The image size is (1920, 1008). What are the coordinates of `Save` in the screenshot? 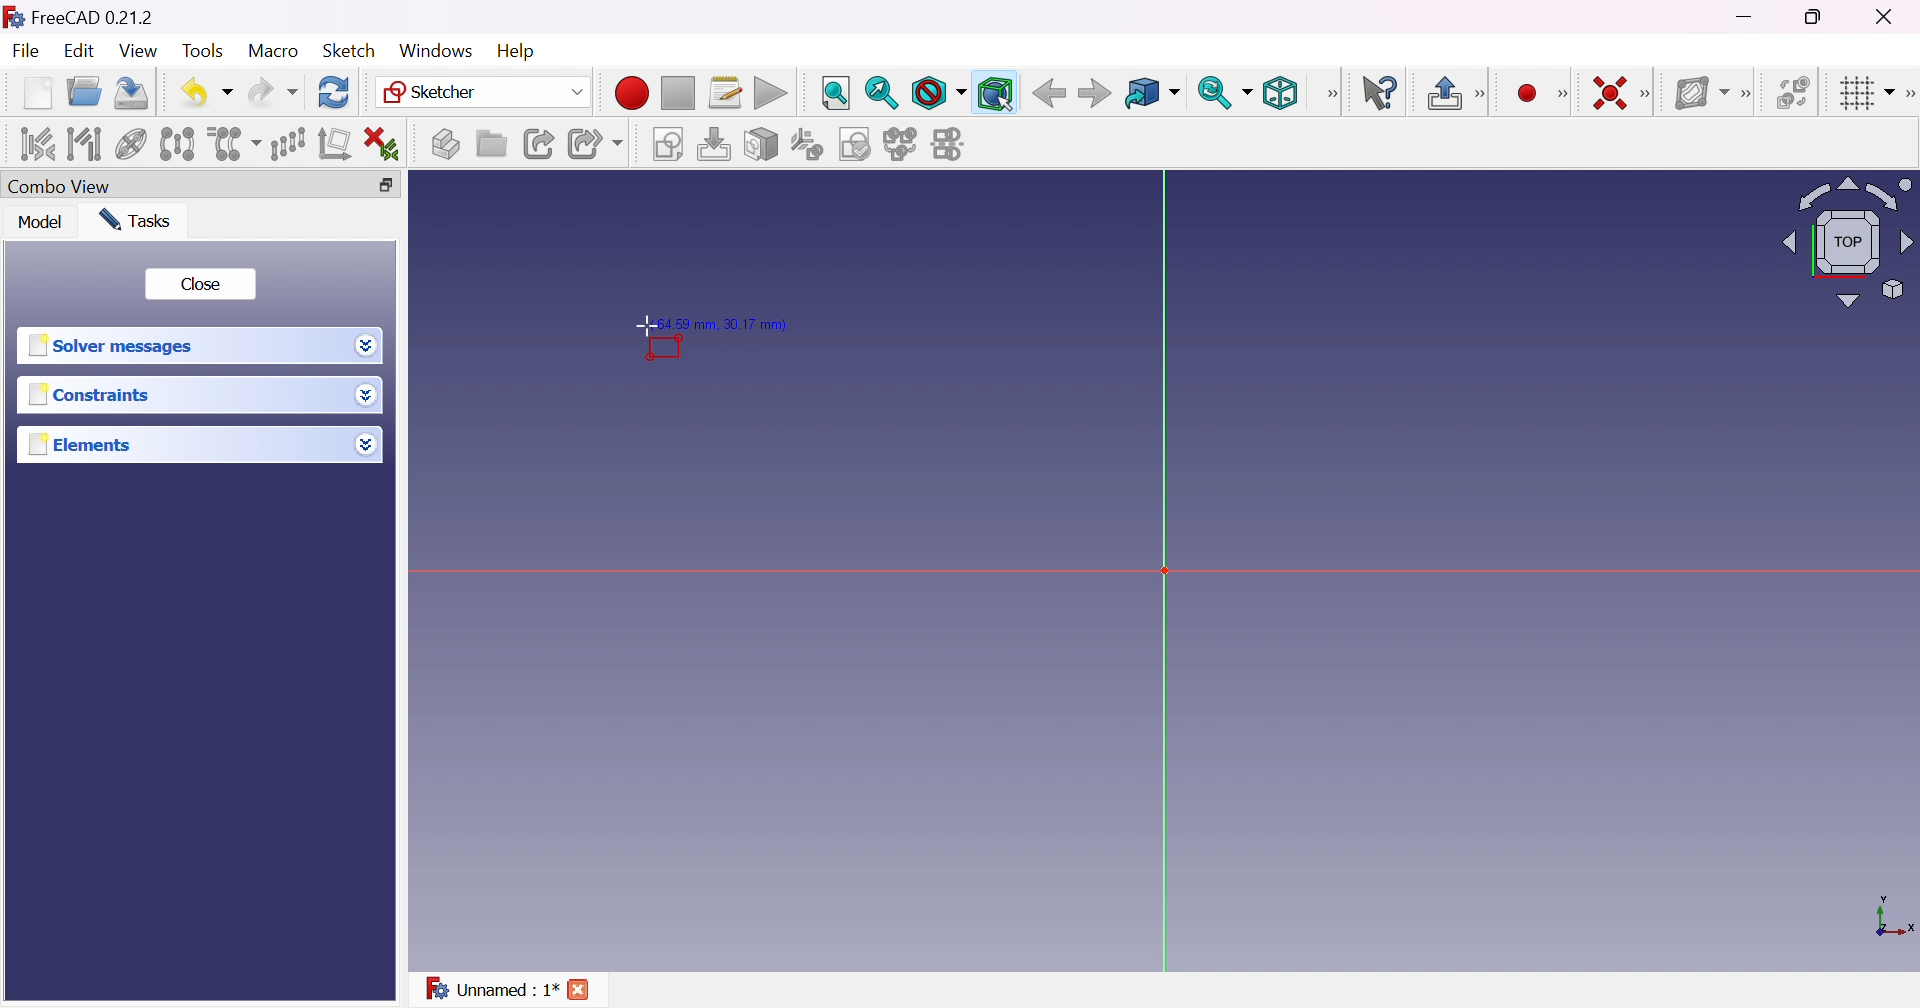 It's located at (133, 94).